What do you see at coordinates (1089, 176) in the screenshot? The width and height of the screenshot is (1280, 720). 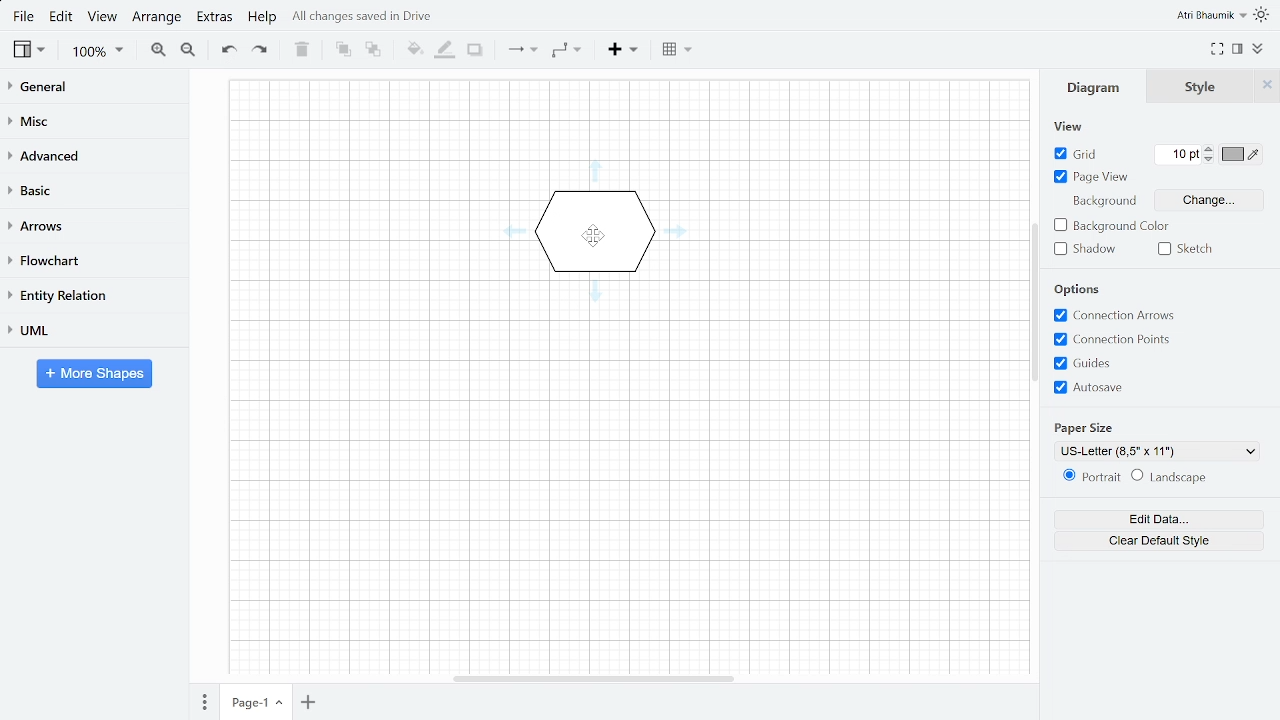 I see `page view` at bounding box center [1089, 176].